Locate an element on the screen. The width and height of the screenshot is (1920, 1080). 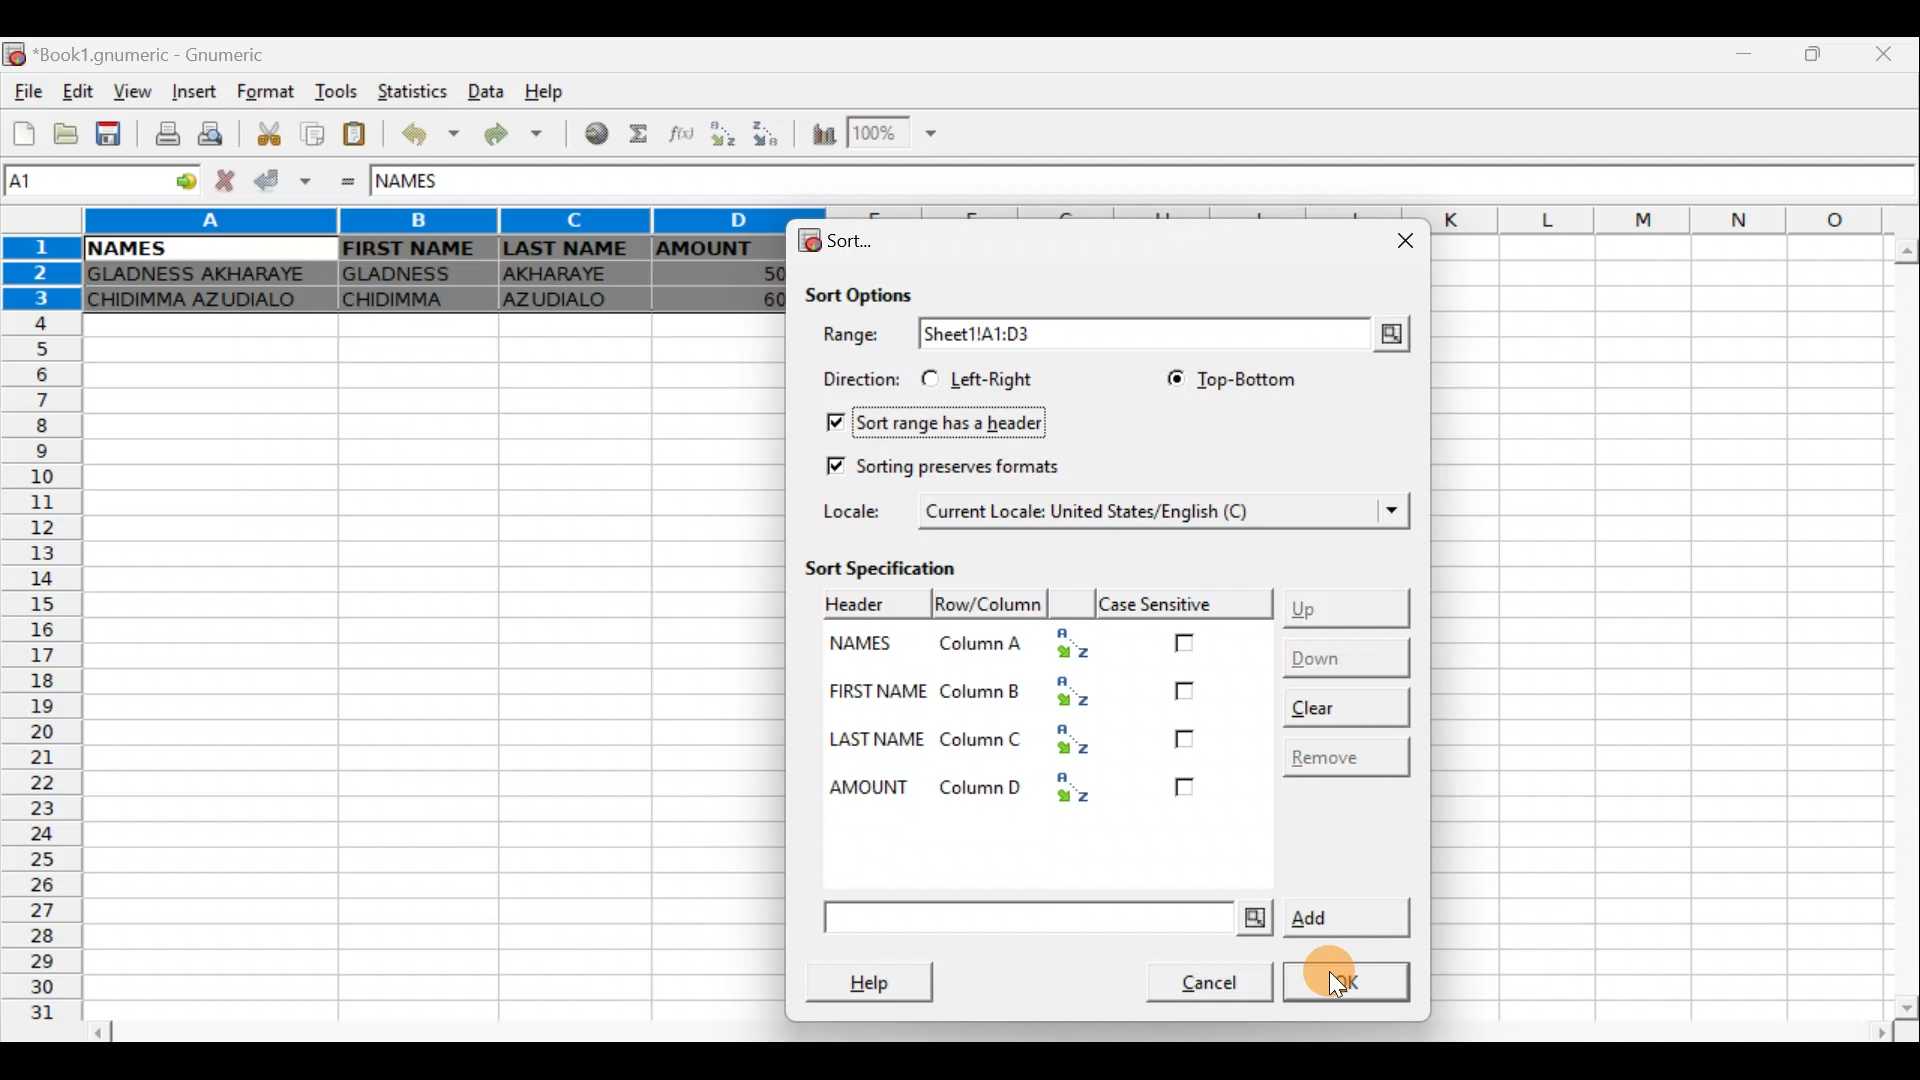
Checkbox is located at coordinates (1188, 793).